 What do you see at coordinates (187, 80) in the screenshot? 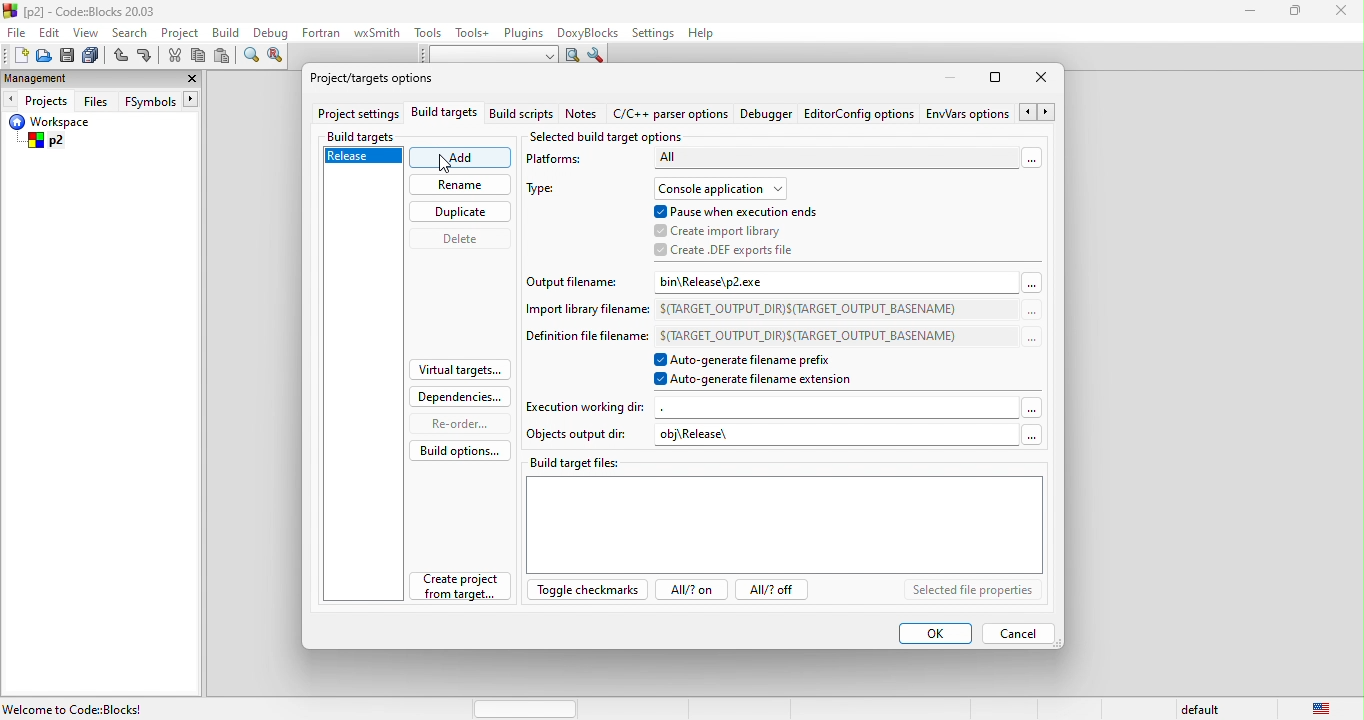
I see `close` at bounding box center [187, 80].